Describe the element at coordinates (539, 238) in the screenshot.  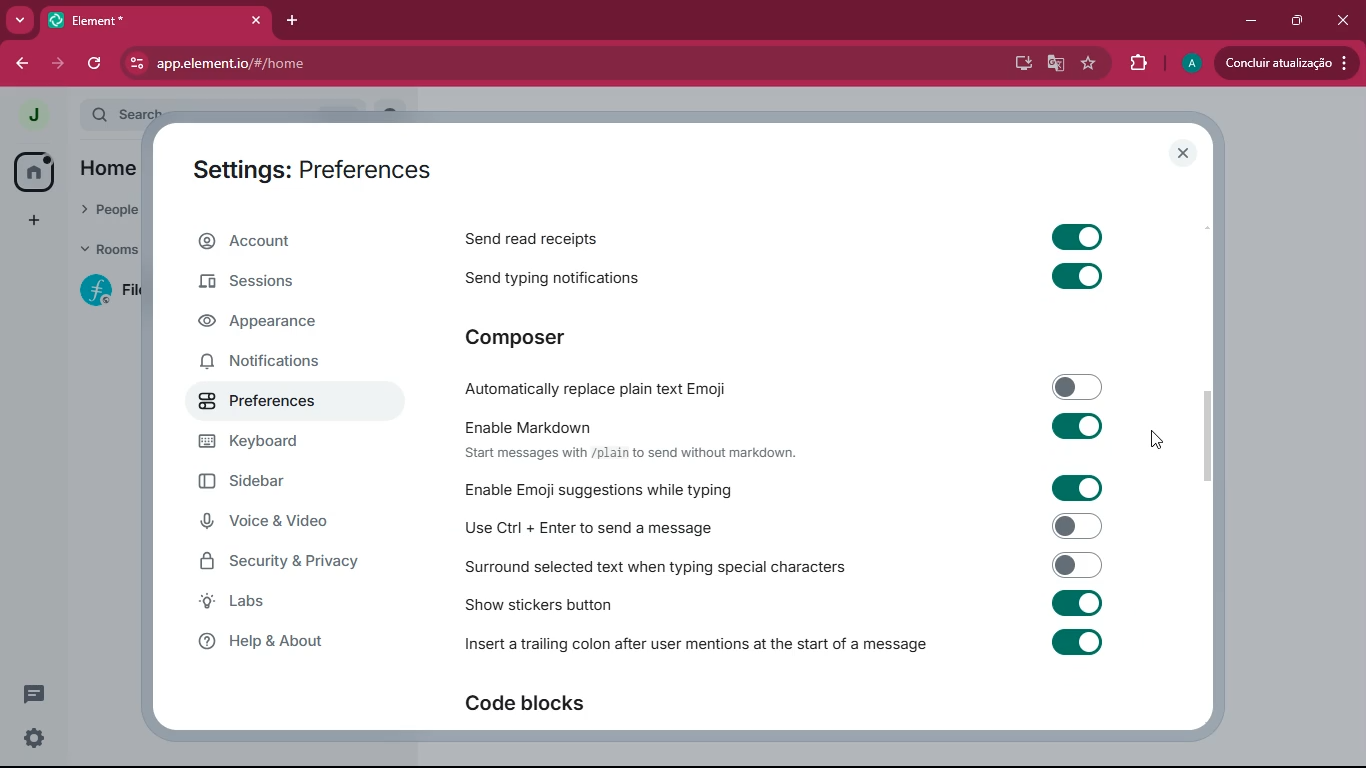
I see `send read receipts` at that location.